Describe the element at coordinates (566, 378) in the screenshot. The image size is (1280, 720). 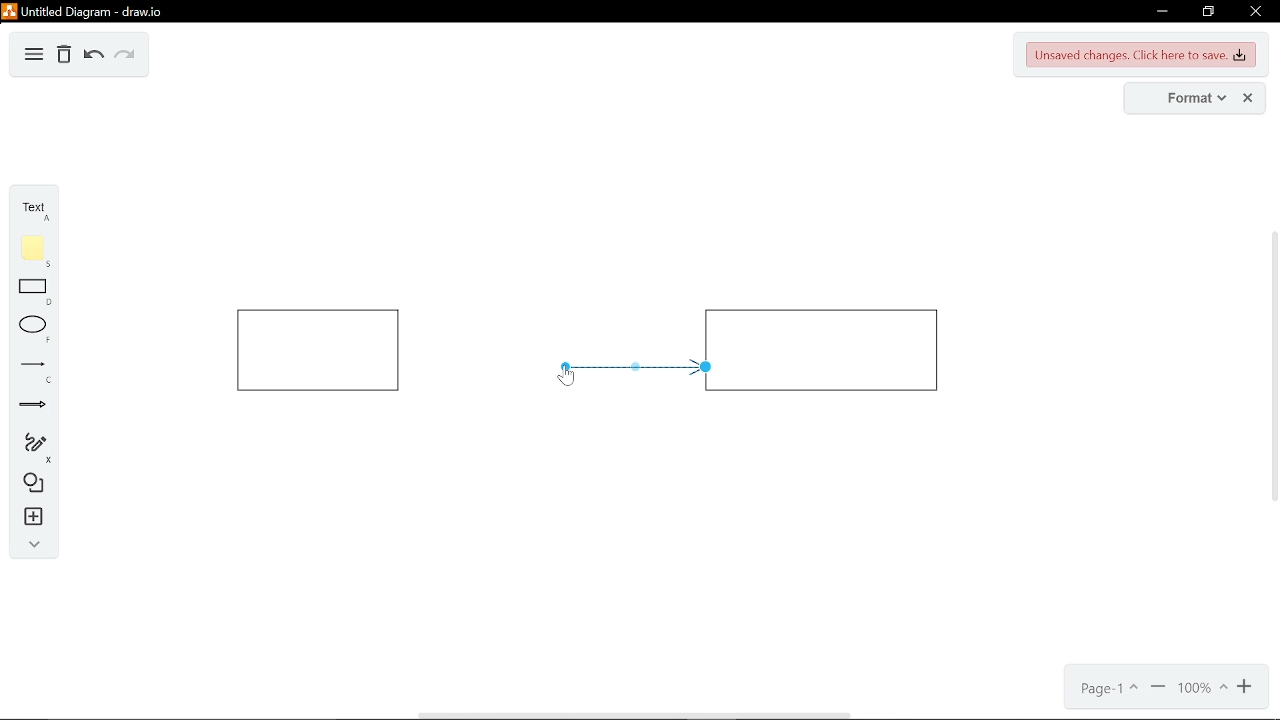
I see `cursor` at that location.